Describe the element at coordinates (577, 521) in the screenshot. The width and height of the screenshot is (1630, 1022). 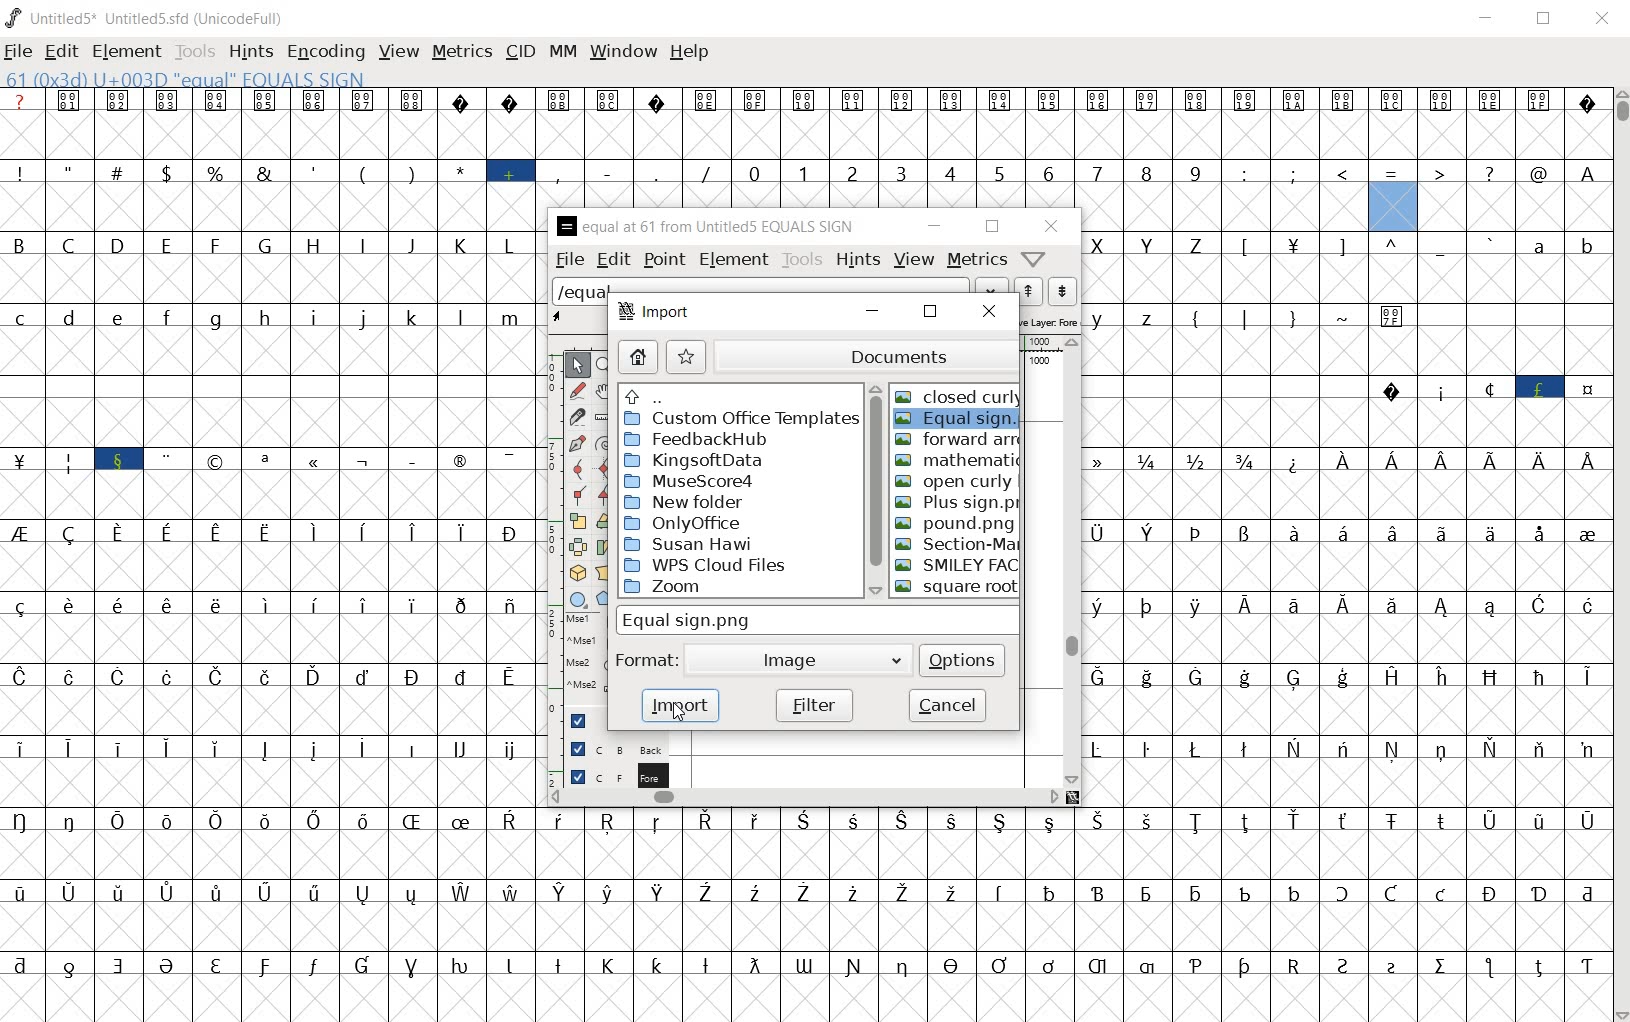
I see `scale the selection` at that location.